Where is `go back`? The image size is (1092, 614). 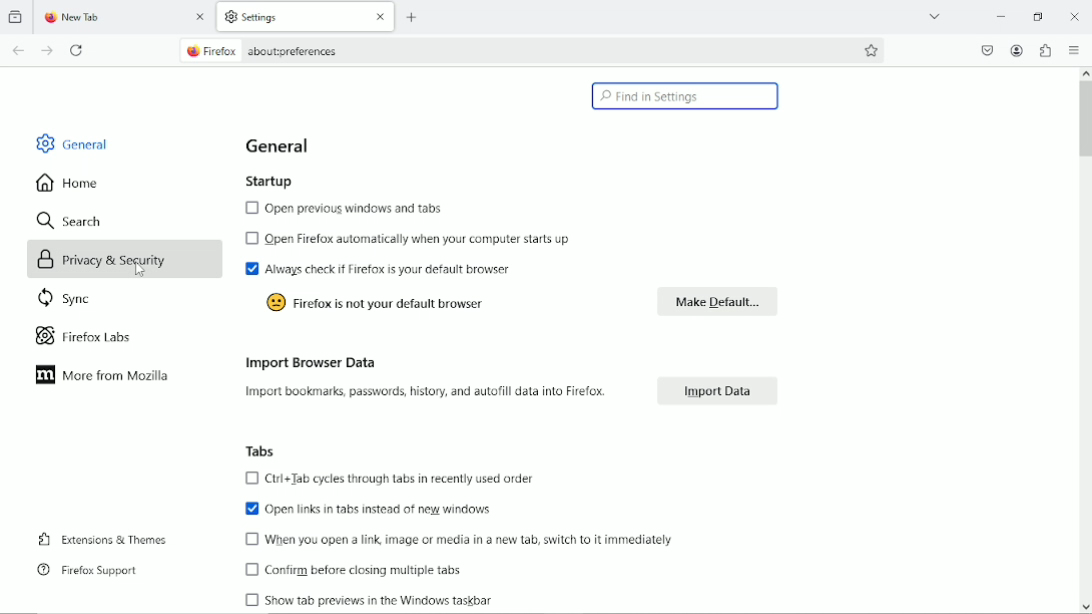 go back is located at coordinates (19, 50).